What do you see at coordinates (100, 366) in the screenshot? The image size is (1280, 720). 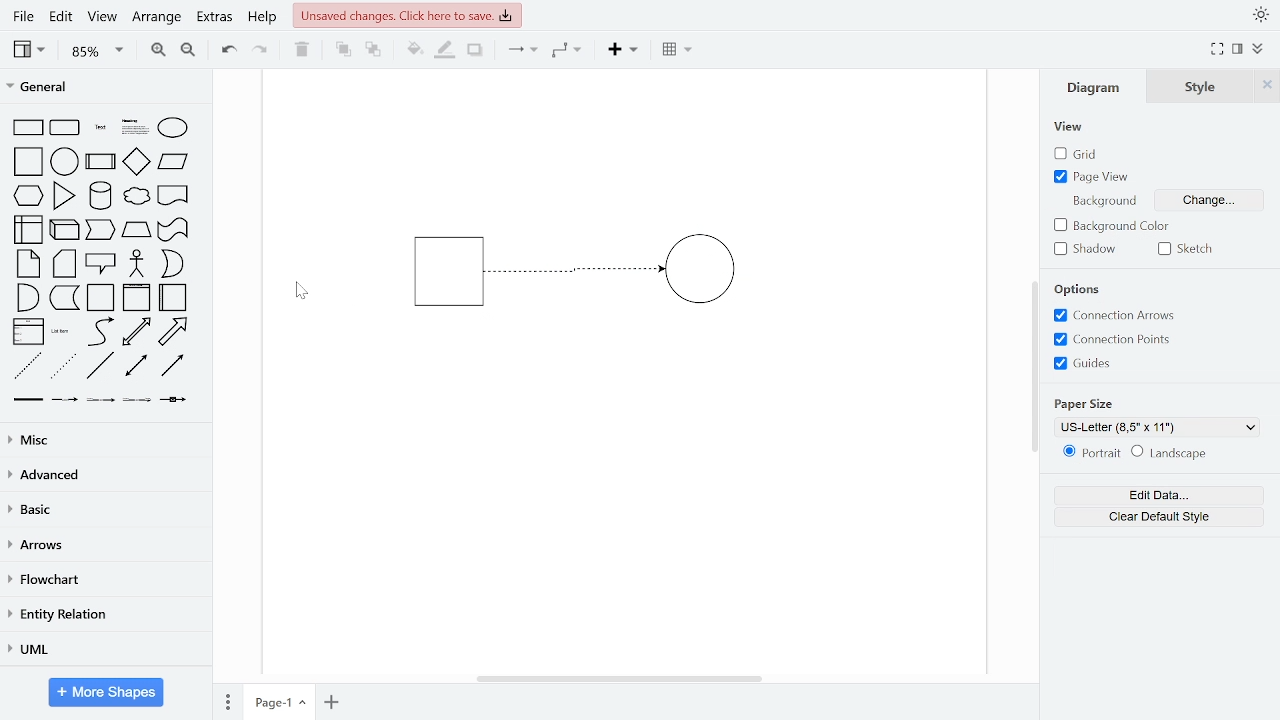 I see `line` at bounding box center [100, 366].